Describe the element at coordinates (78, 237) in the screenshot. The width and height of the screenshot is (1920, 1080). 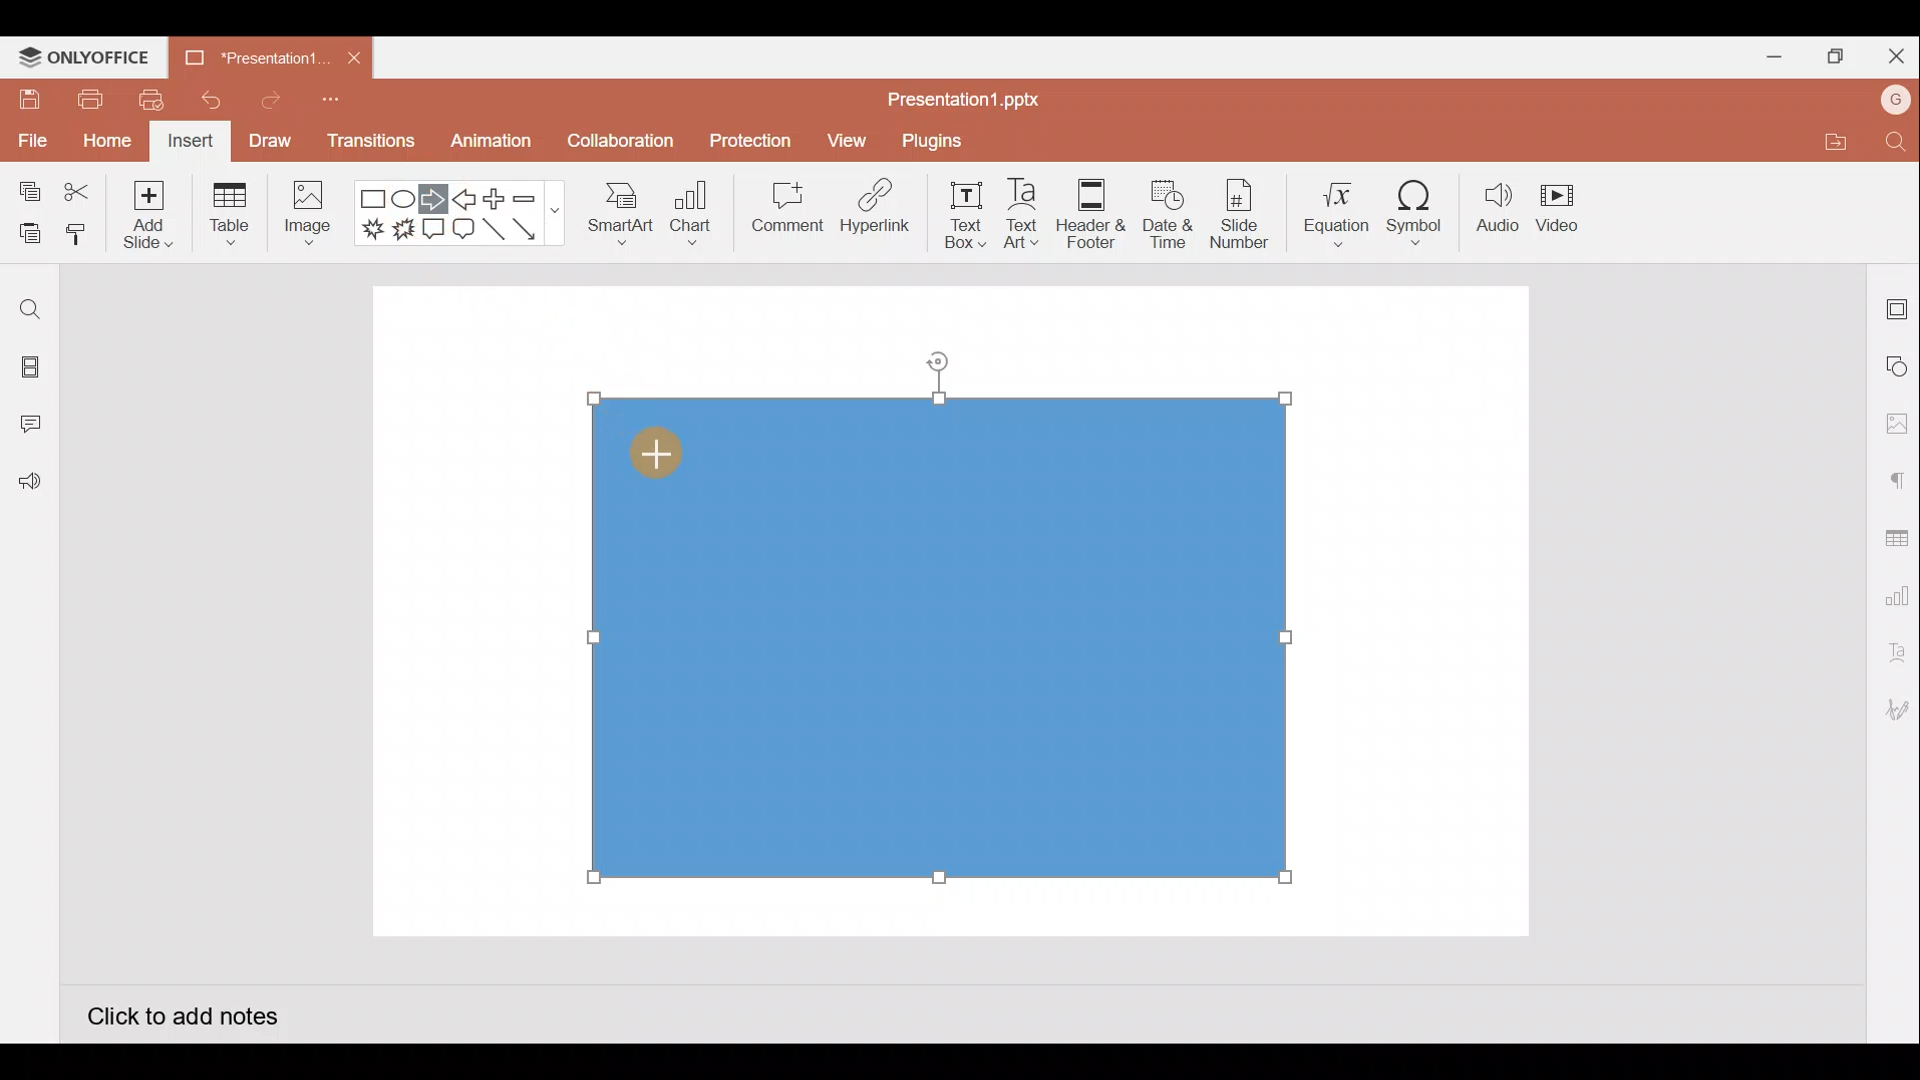
I see `Copy style` at that location.